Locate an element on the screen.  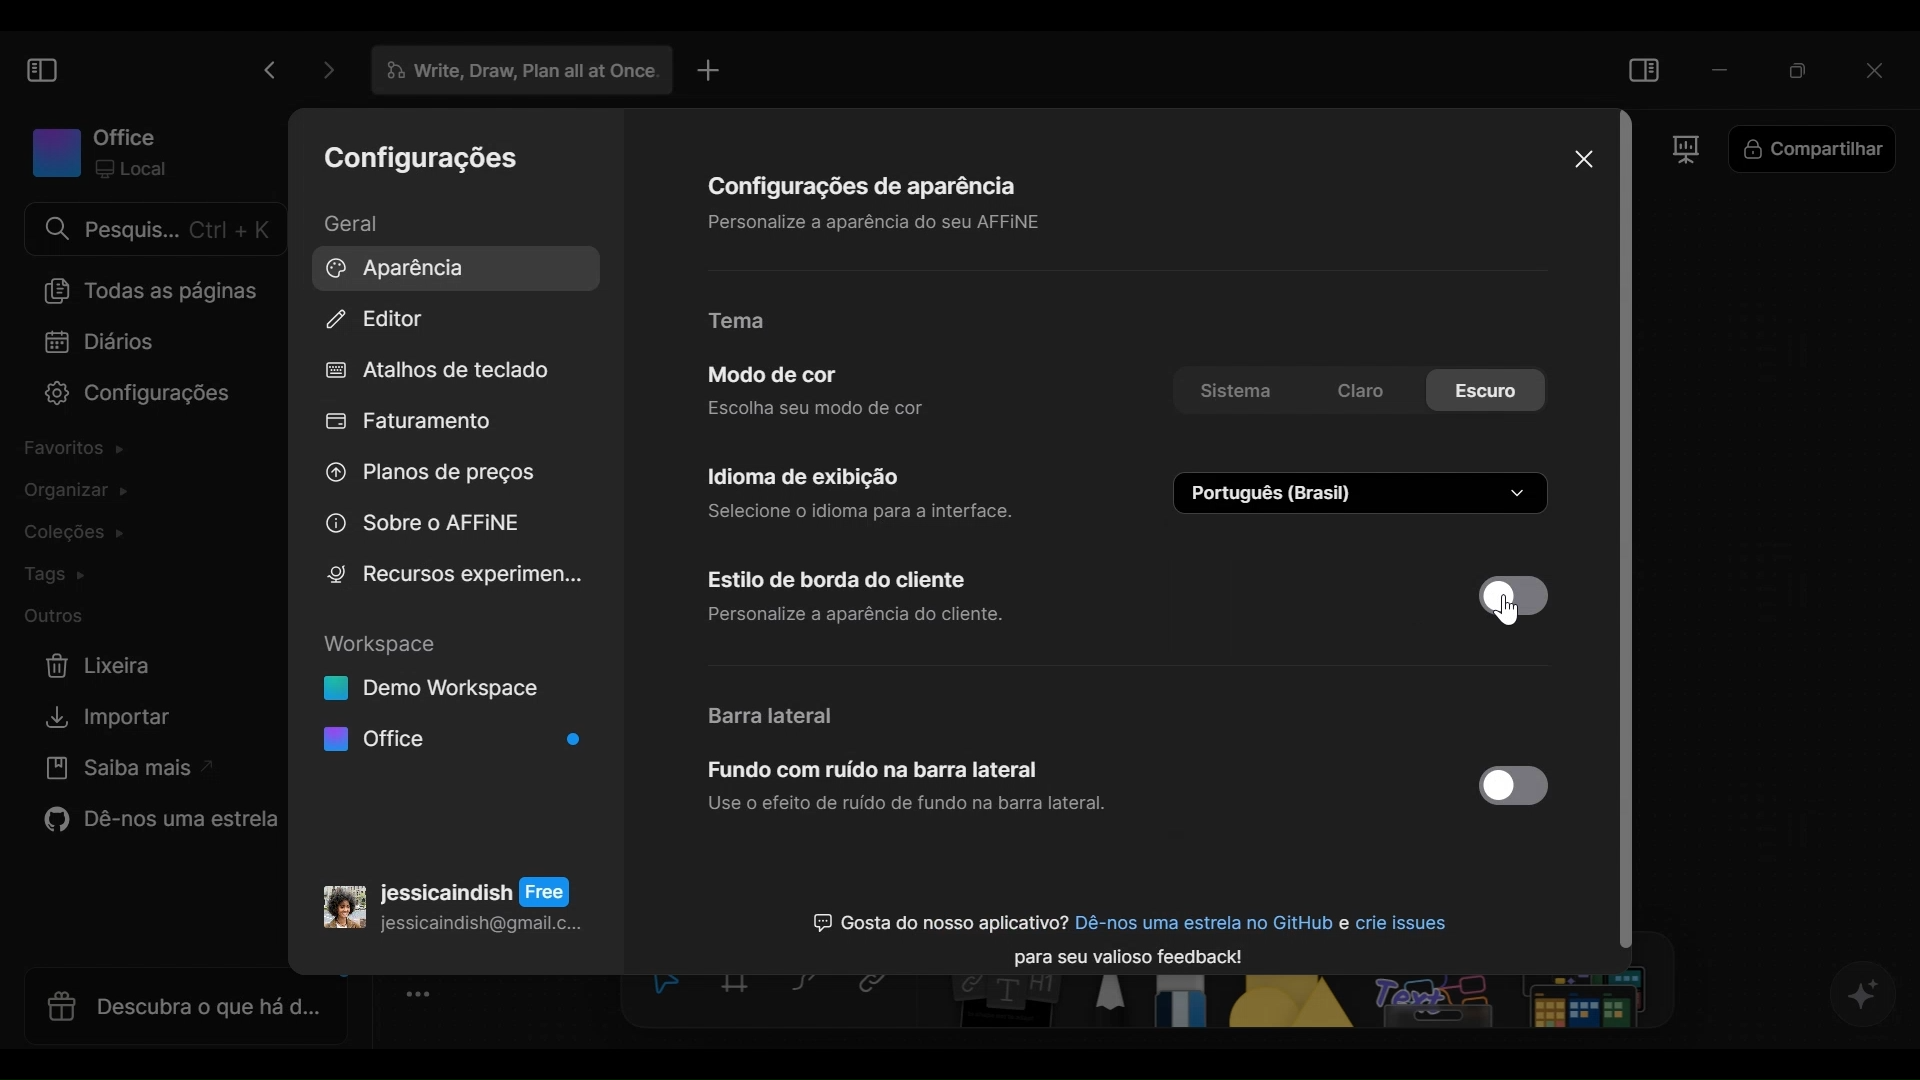
Tags is located at coordinates (61, 575).